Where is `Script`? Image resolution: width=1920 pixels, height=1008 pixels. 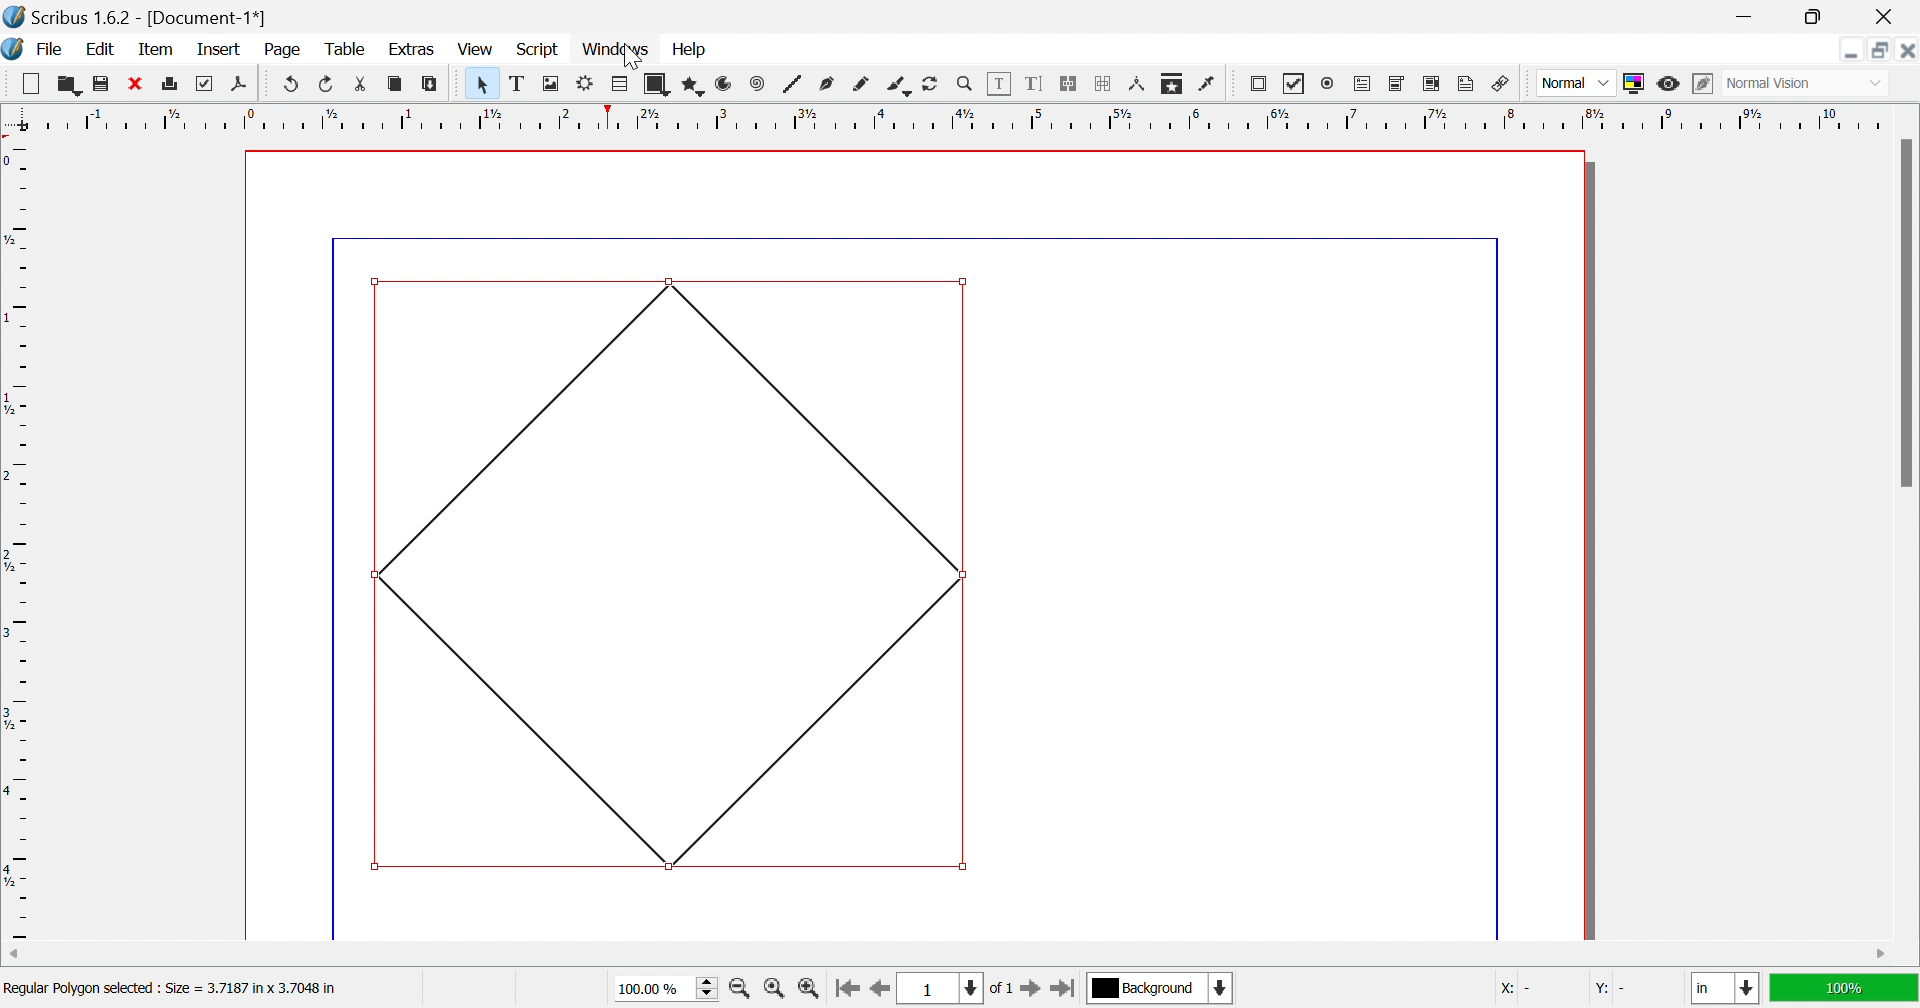
Script is located at coordinates (543, 51).